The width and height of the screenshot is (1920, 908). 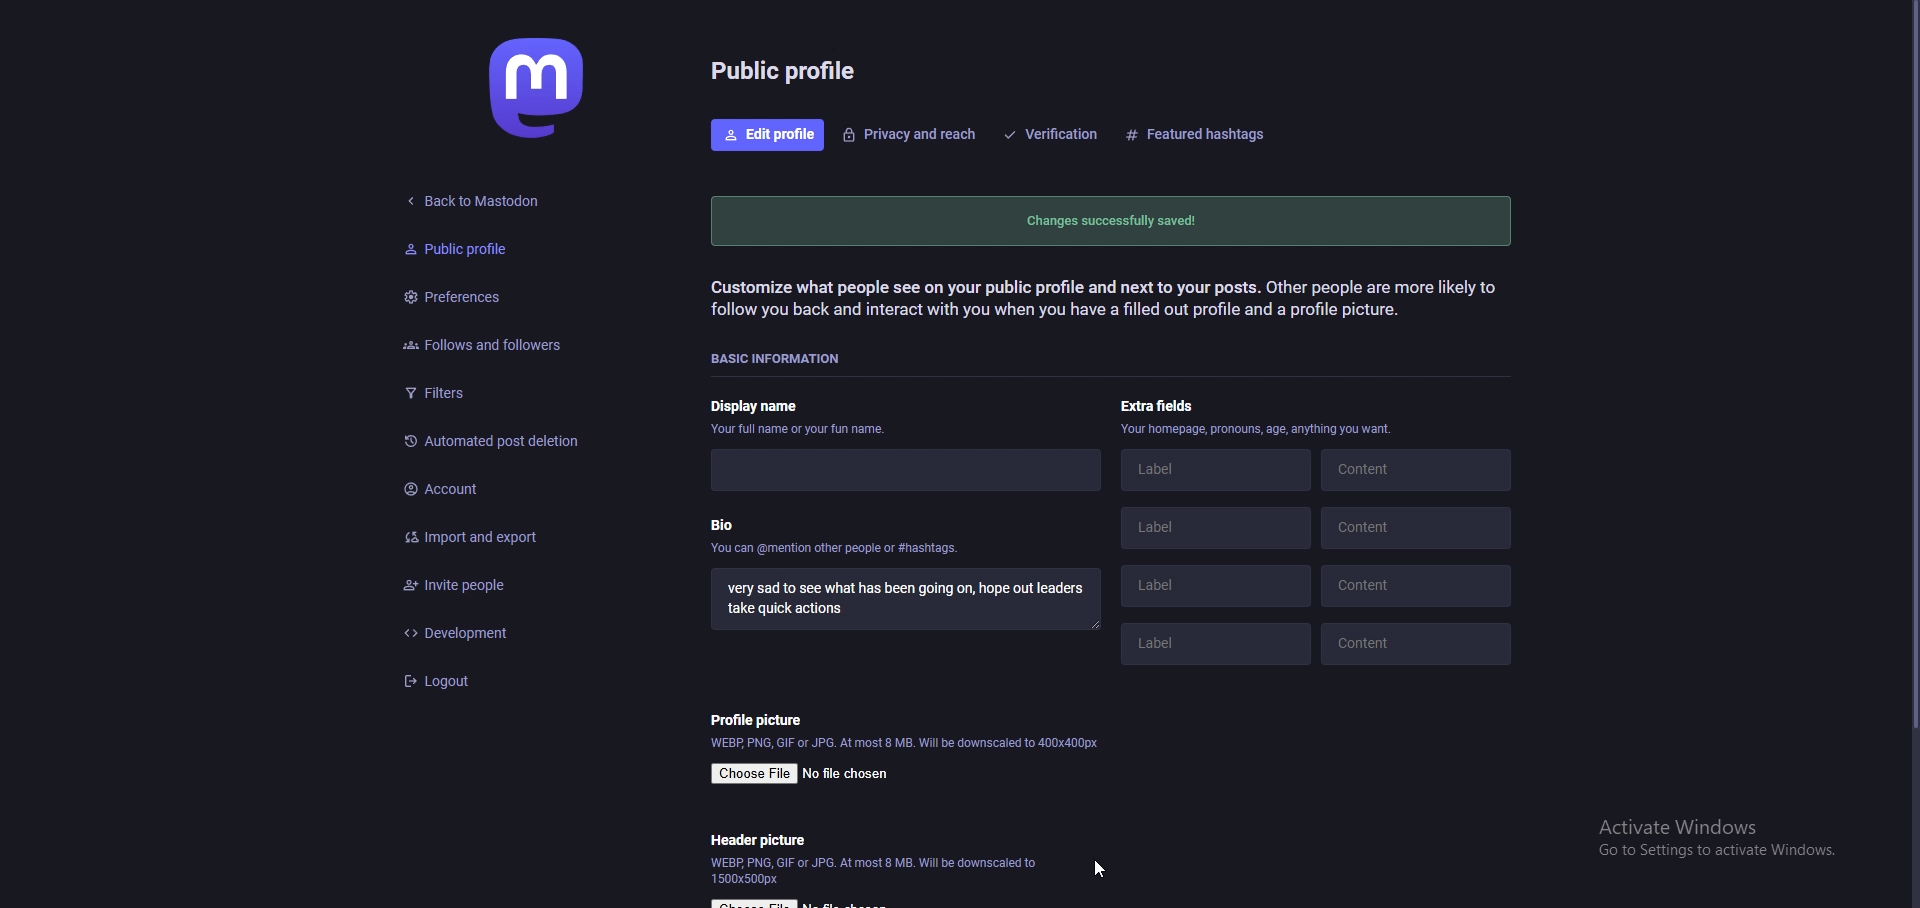 I want to click on content, so click(x=1418, y=583).